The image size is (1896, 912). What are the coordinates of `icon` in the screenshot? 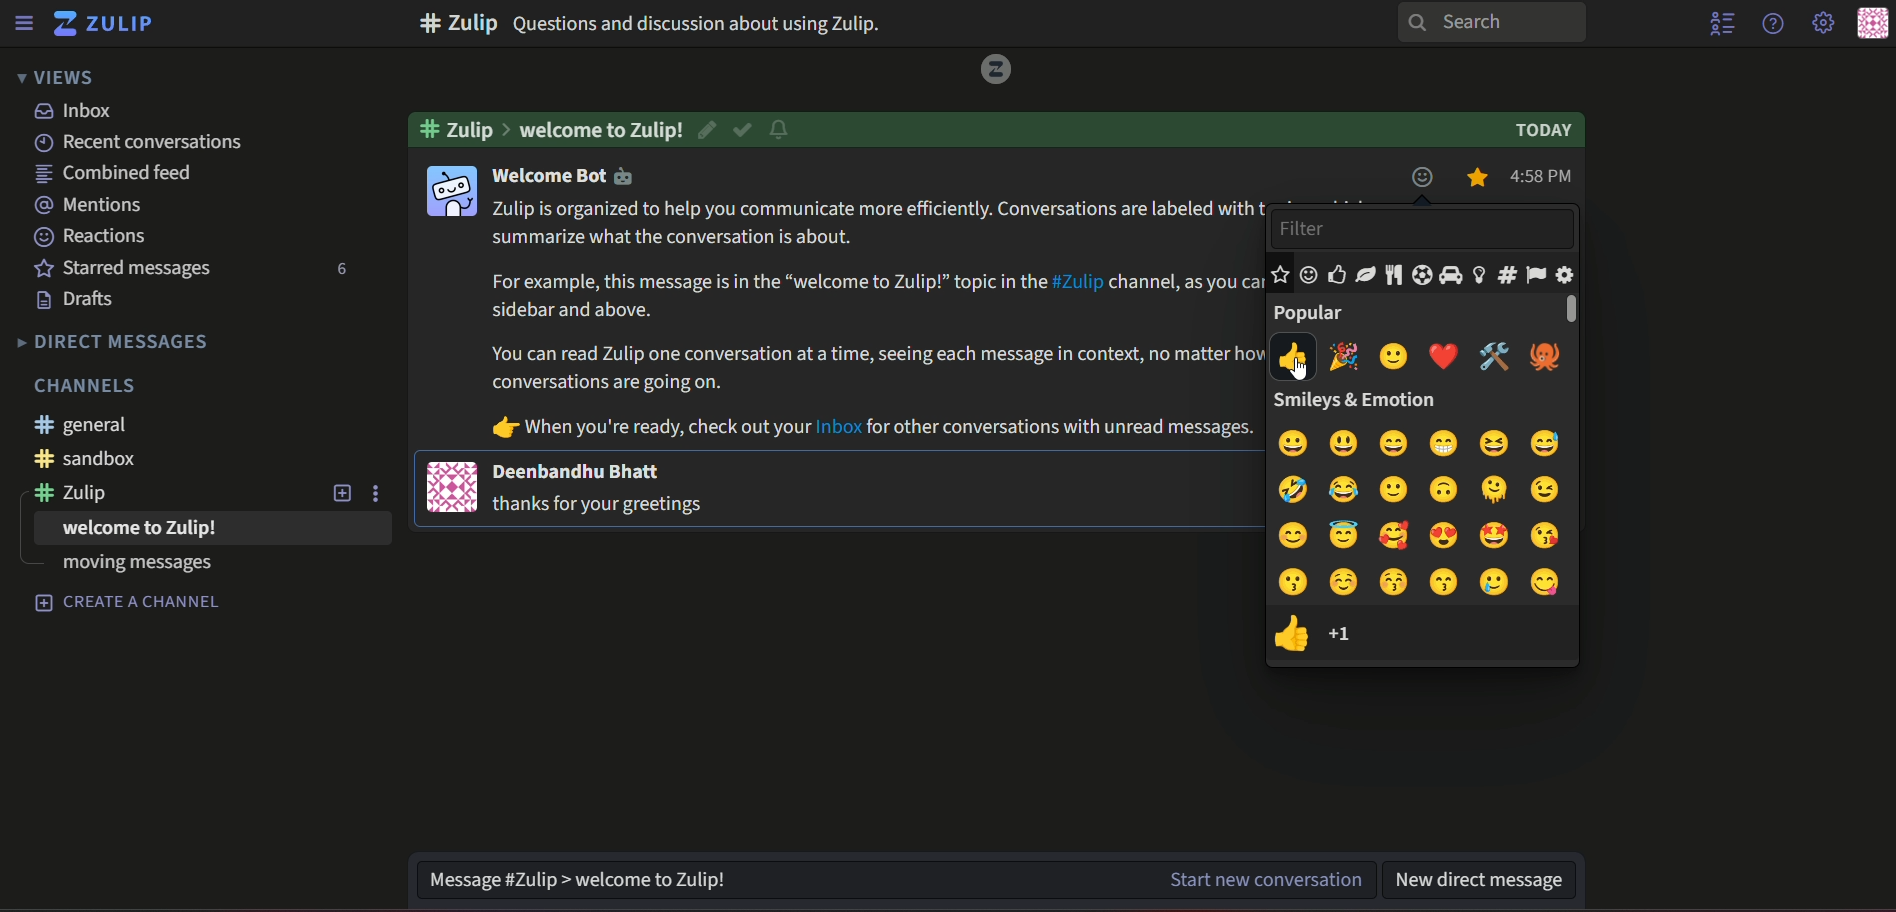 It's located at (454, 191).